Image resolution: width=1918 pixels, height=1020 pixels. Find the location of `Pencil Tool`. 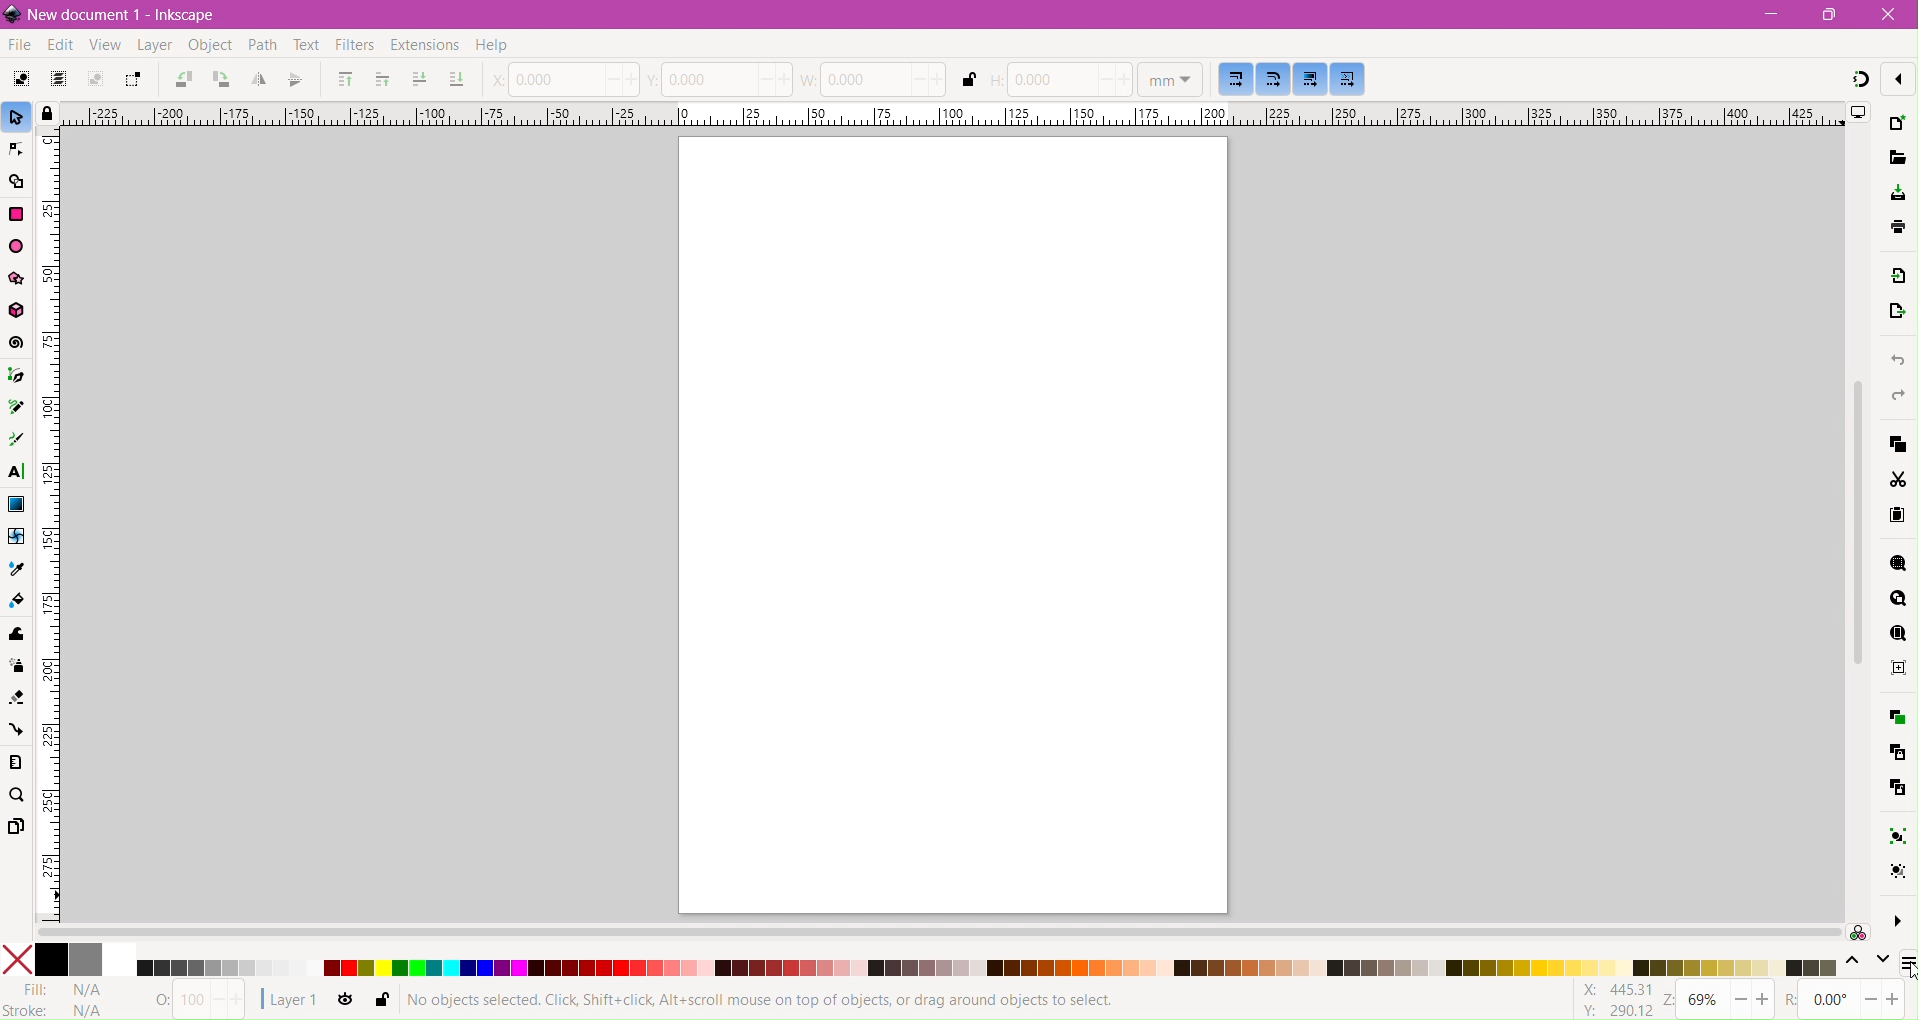

Pencil Tool is located at coordinates (16, 407).